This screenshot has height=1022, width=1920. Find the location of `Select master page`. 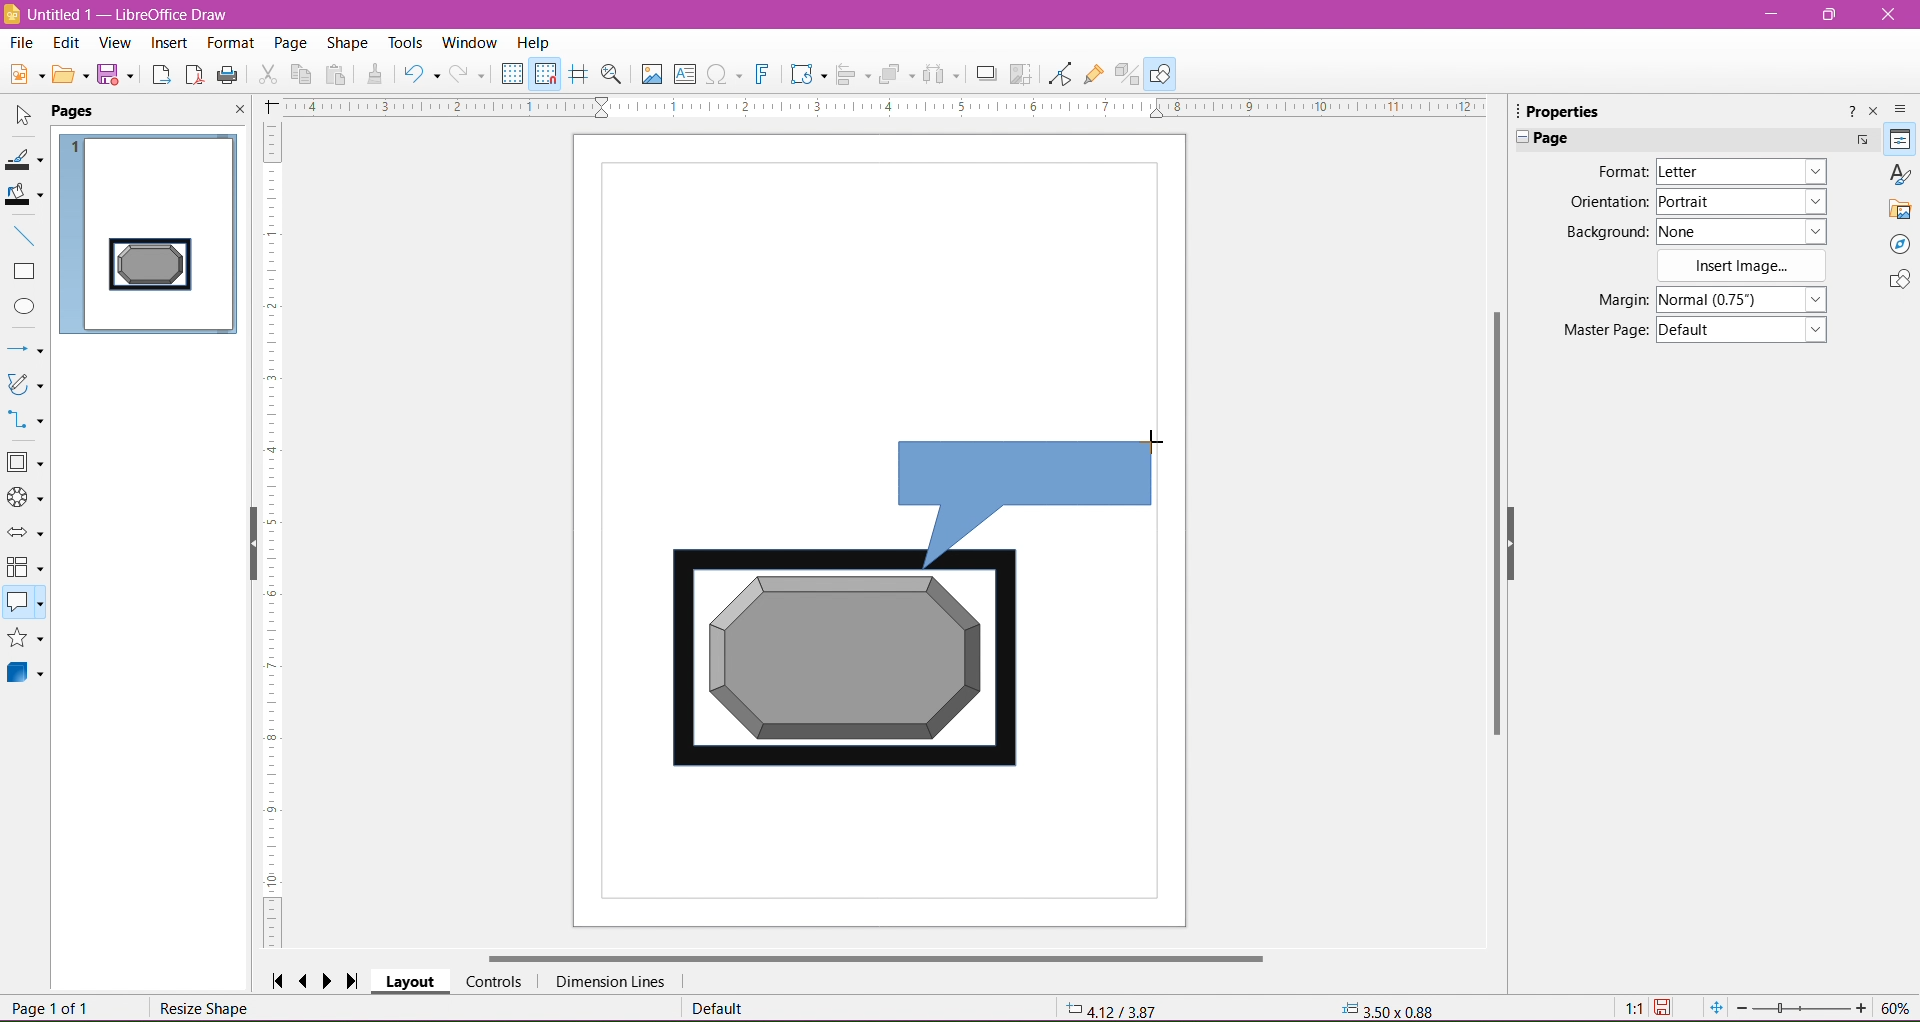

Select master page is located at coordinates (1746, 330).